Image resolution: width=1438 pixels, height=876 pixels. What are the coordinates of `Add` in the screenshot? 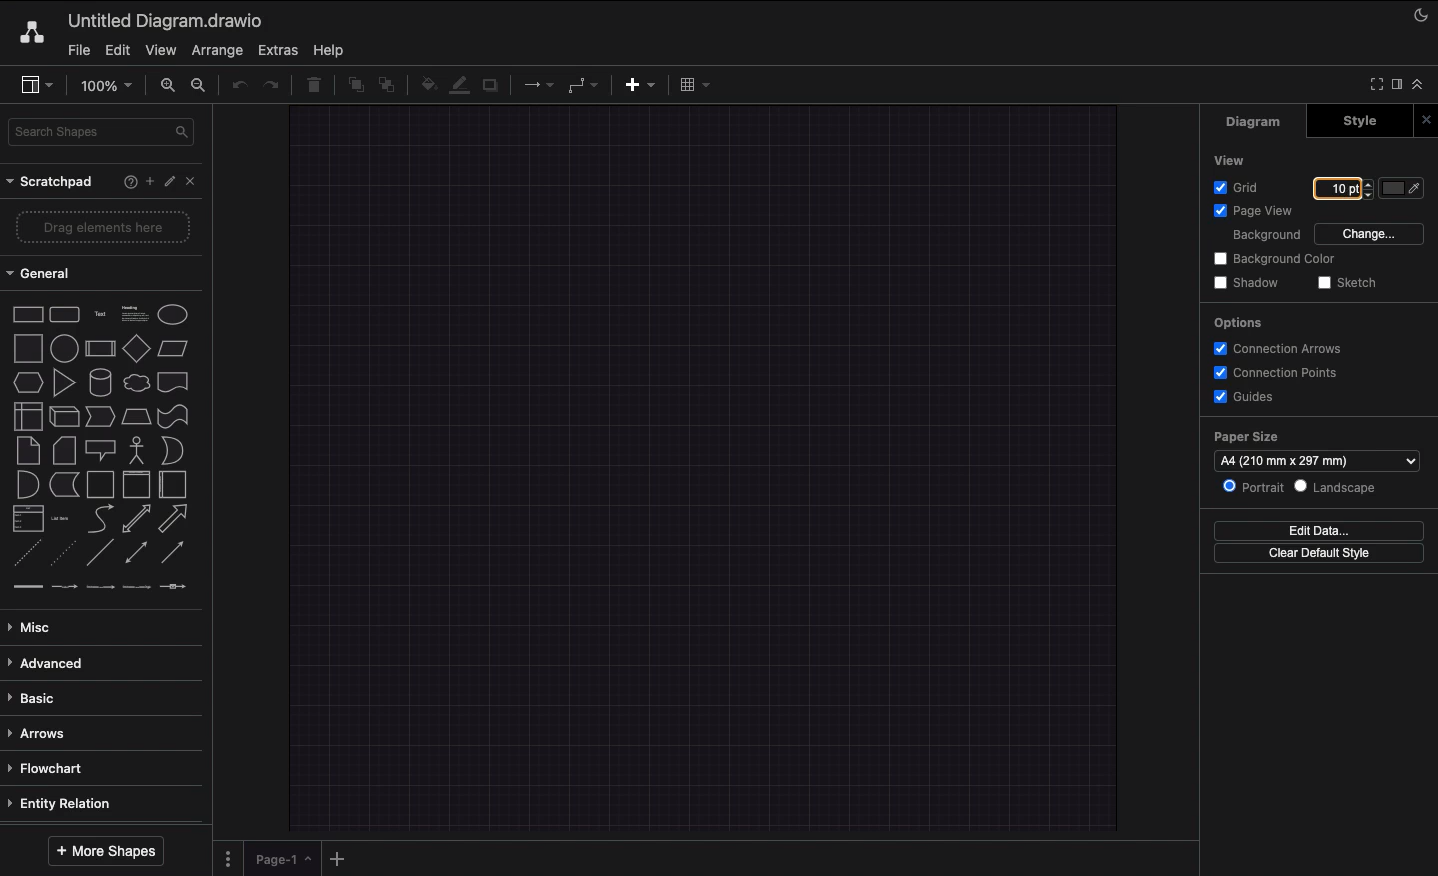 It's located at (146, 181).